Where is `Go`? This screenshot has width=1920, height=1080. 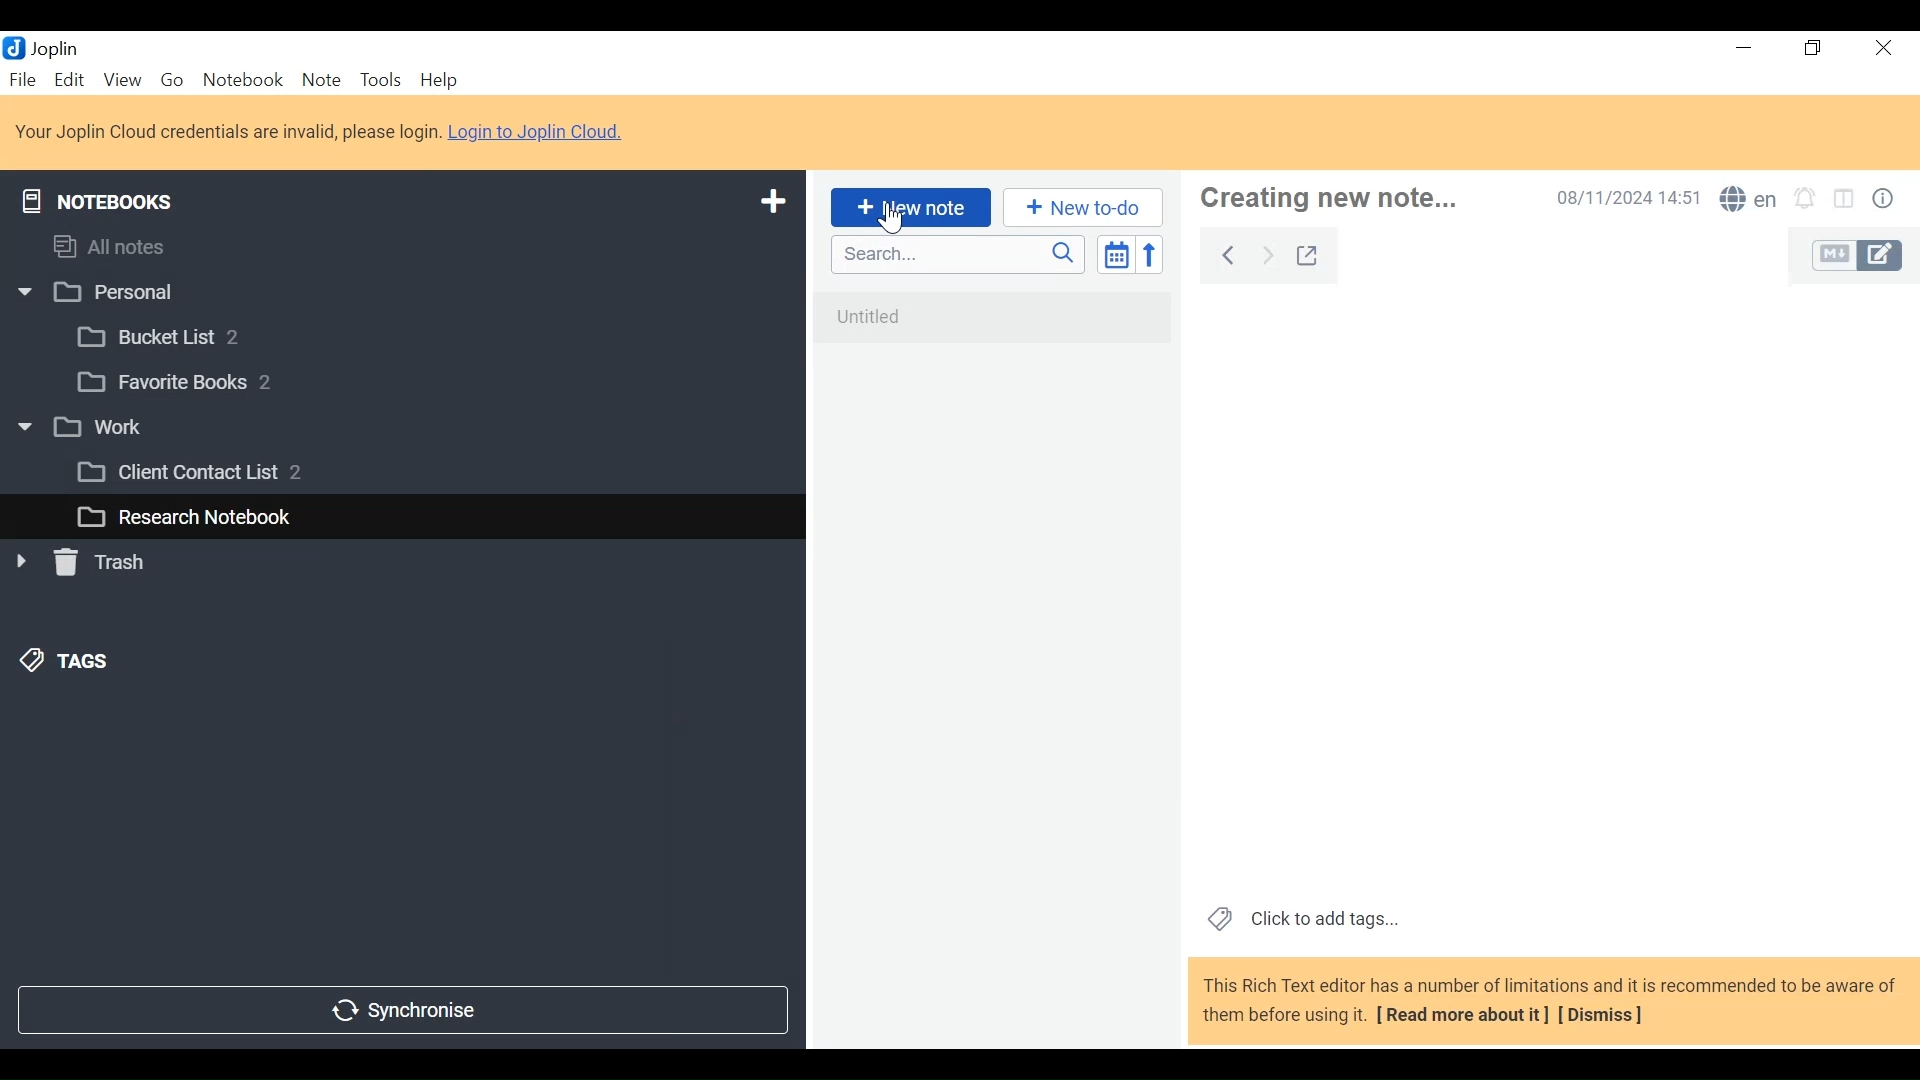
Go is located at coordinates (171, 78).